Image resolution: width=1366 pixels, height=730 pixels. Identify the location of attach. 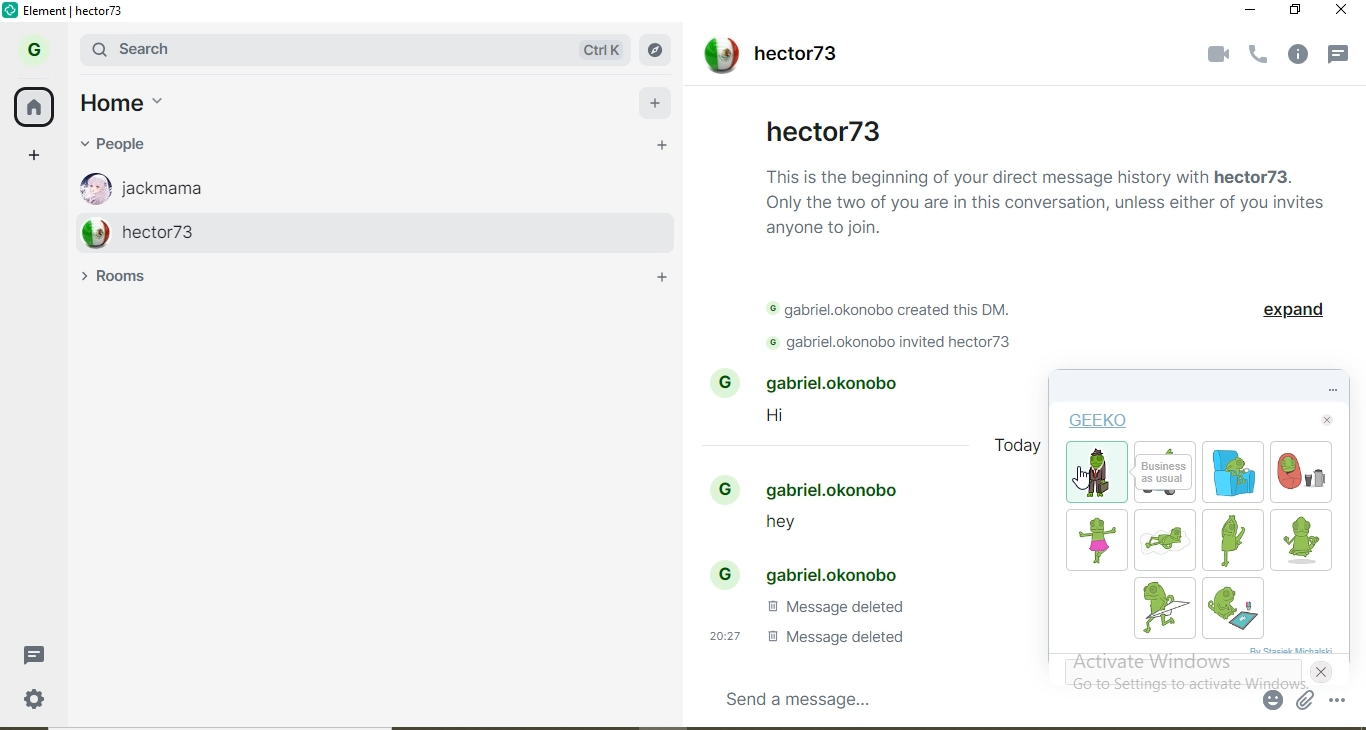
(1304, 701).